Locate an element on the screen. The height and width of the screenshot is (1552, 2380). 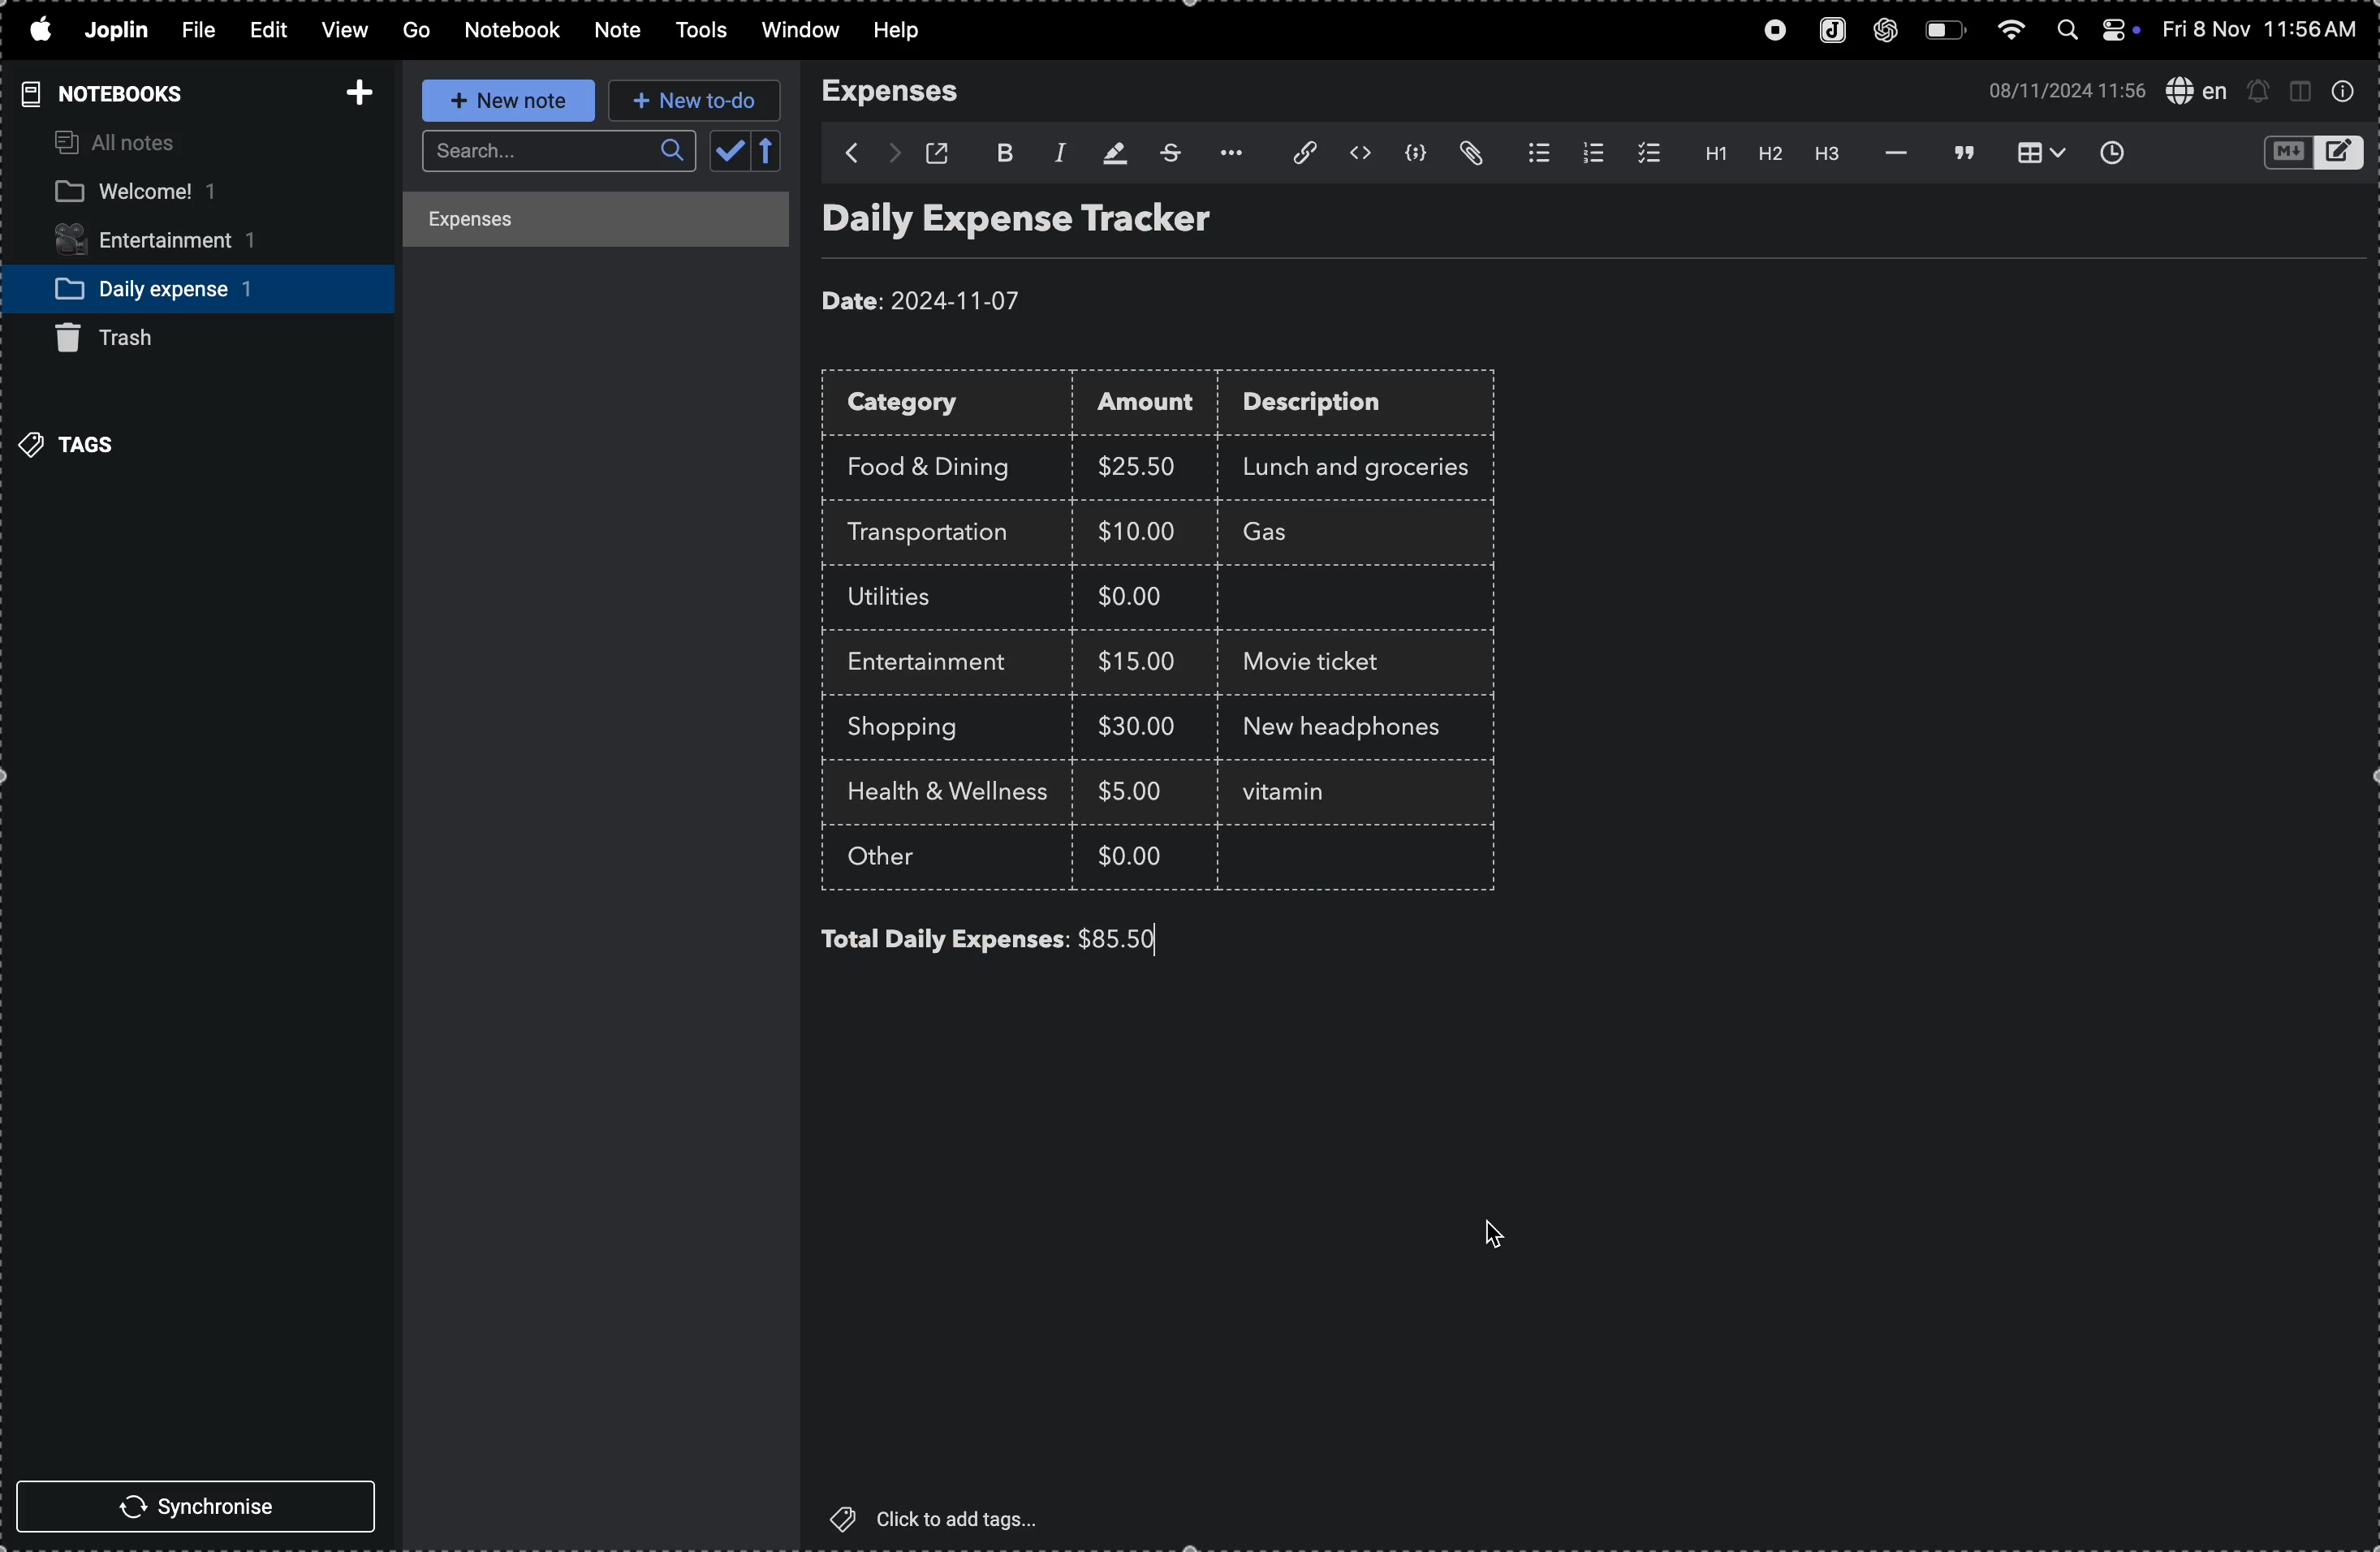
notebooks is located at coordinates (97, 93).